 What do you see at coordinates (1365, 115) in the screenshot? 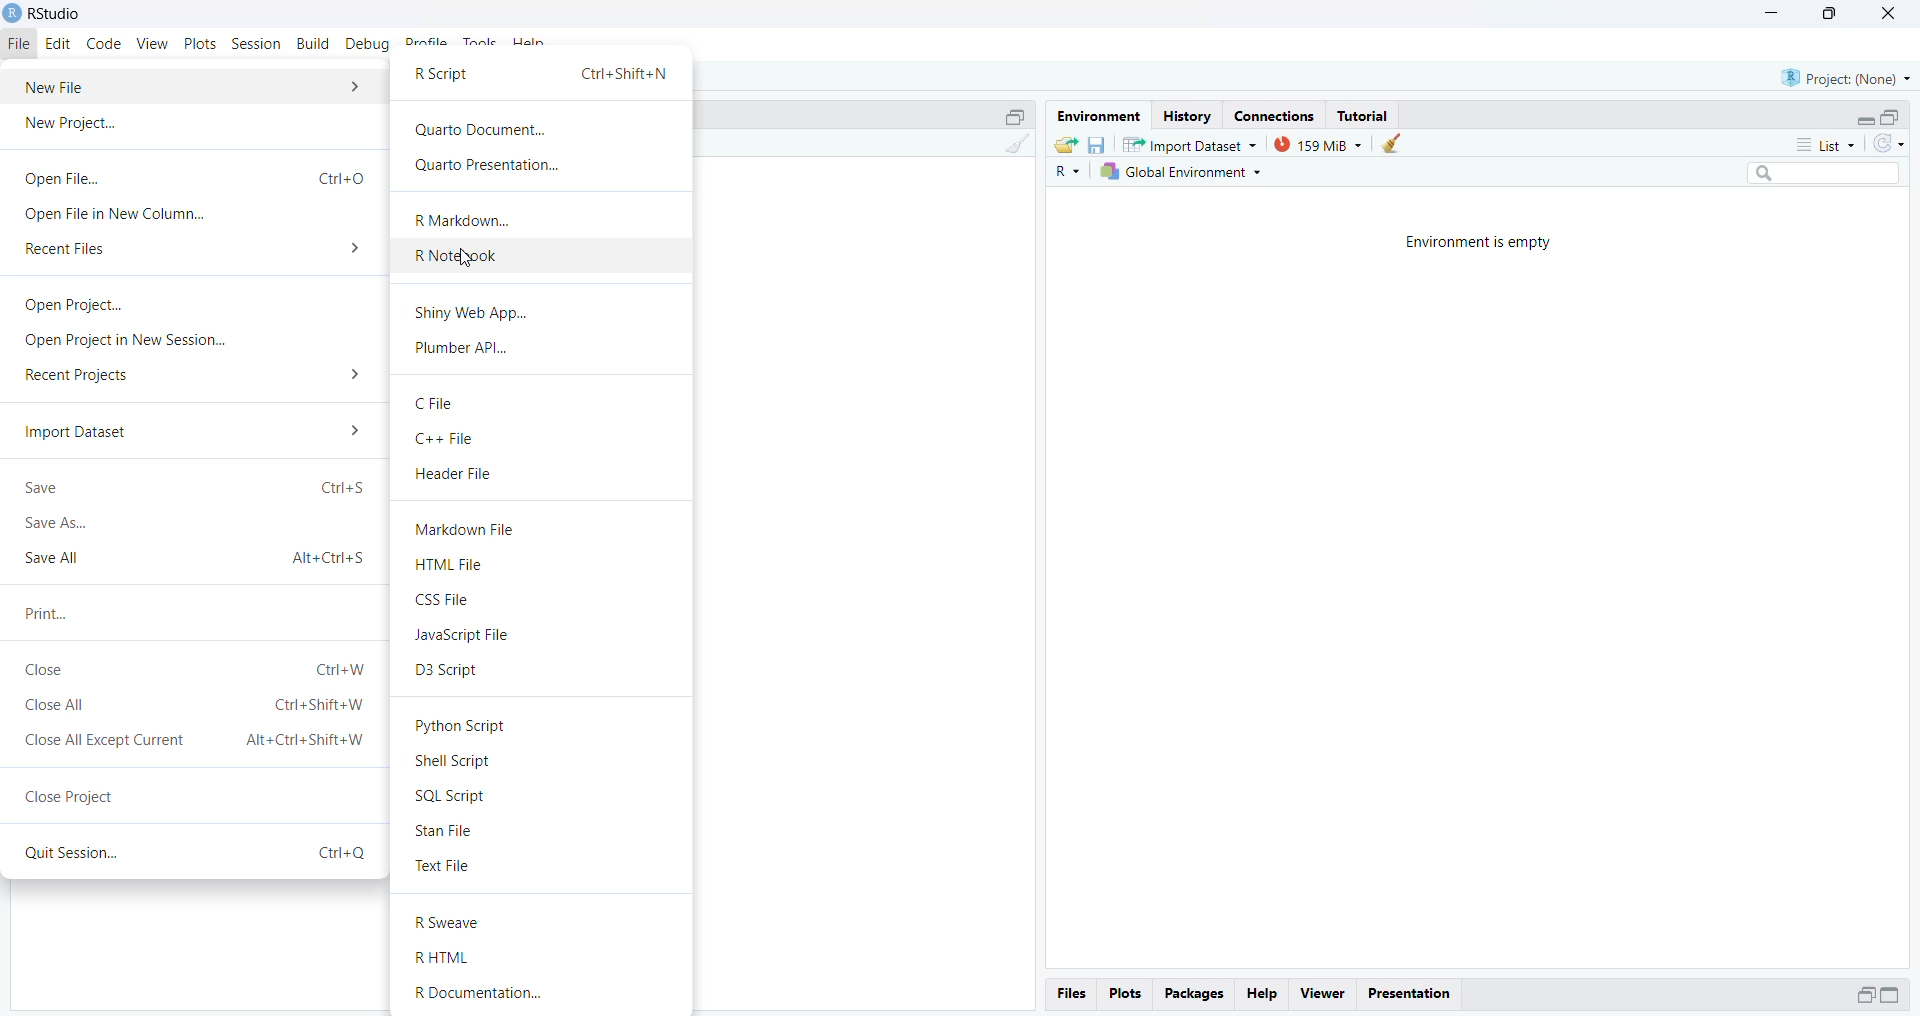
I see `tutorial` at bounding box center [1365, 115].